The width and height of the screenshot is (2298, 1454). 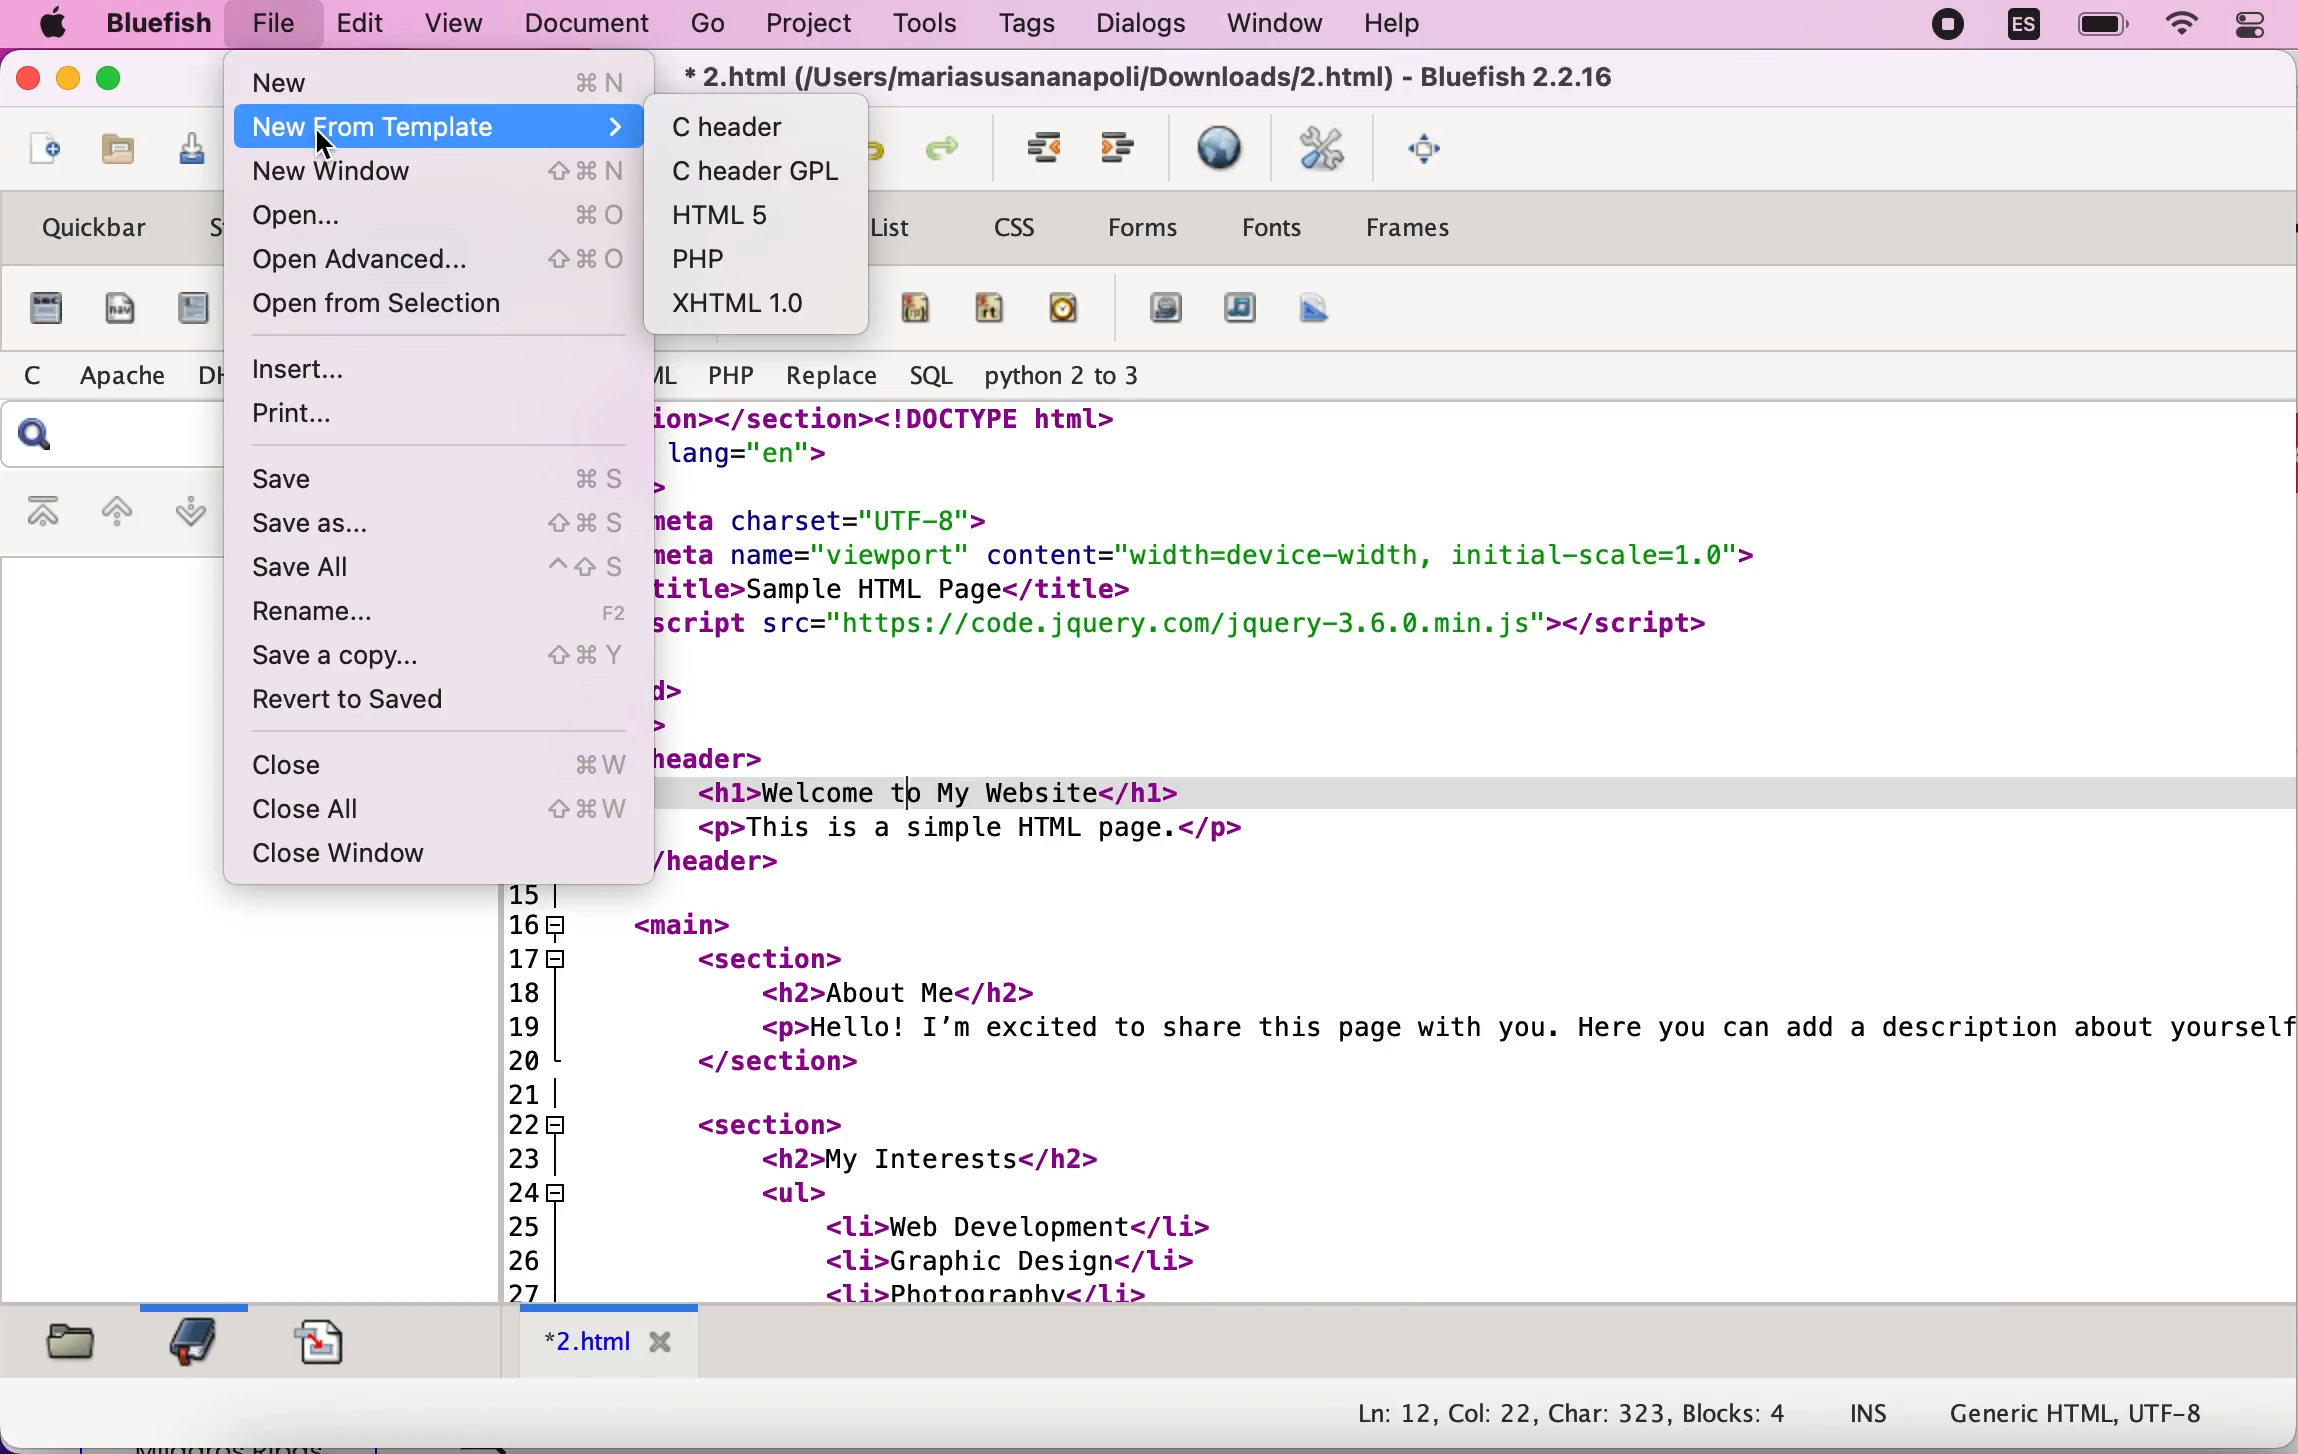 What do you see at coordinates (447, 569) in the screenshot?
I see `save all` at bounding box center [447, 569].